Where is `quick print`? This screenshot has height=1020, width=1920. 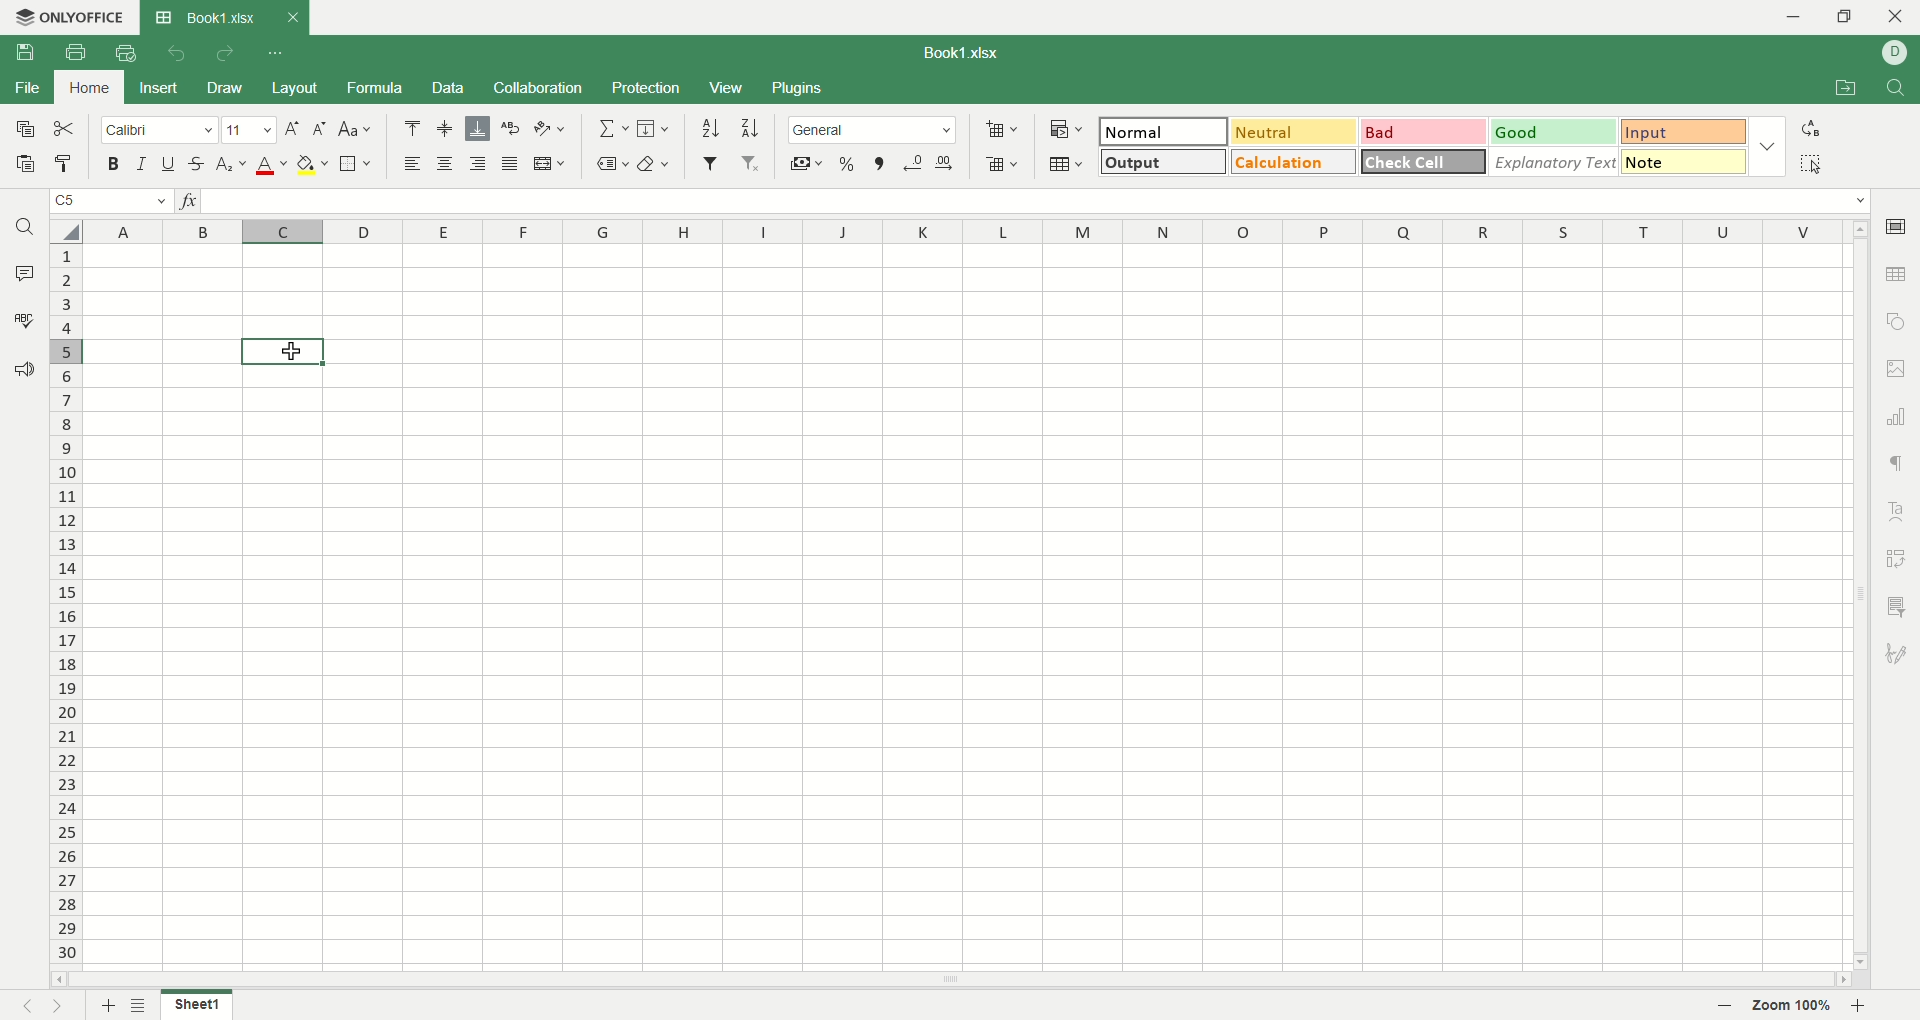
quick print is located at coordinates (124, 53).